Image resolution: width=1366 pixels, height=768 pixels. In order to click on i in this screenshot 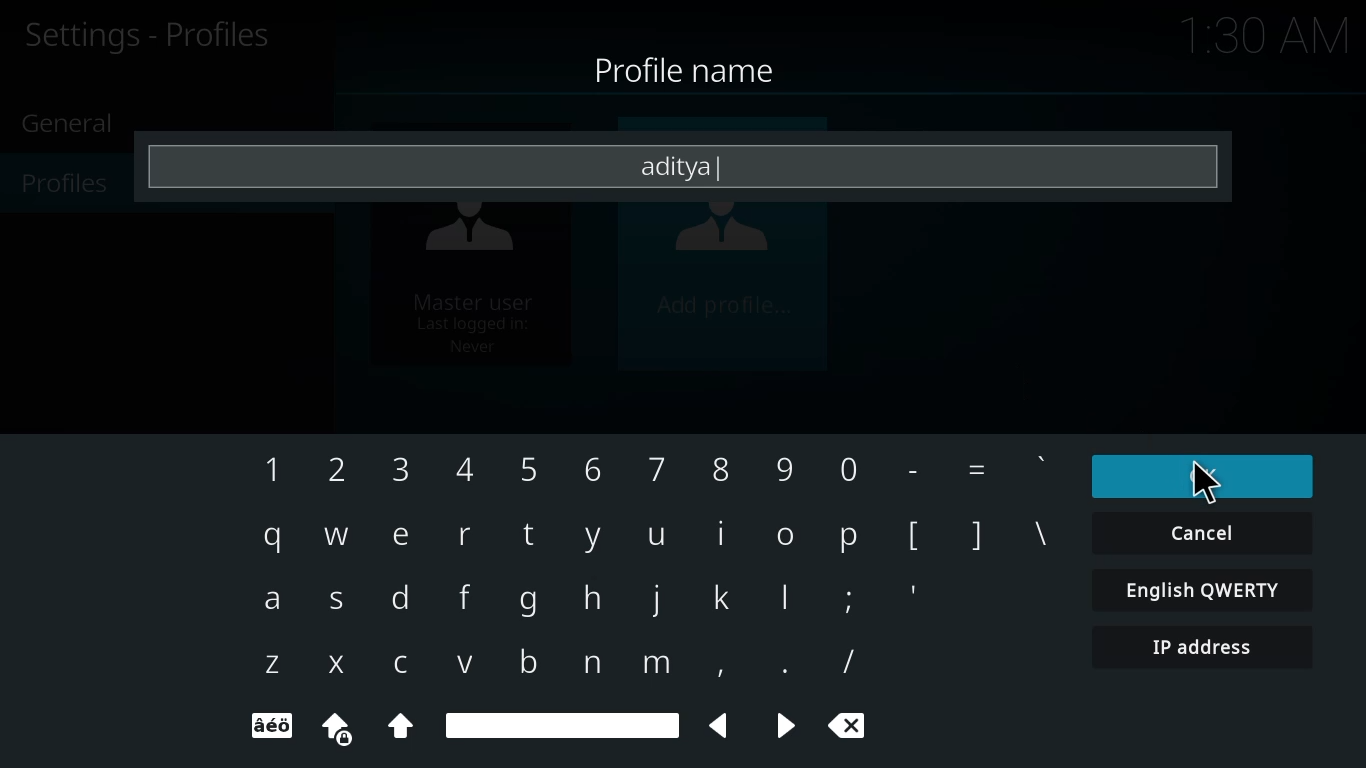, I will do `click(722, 531)`.